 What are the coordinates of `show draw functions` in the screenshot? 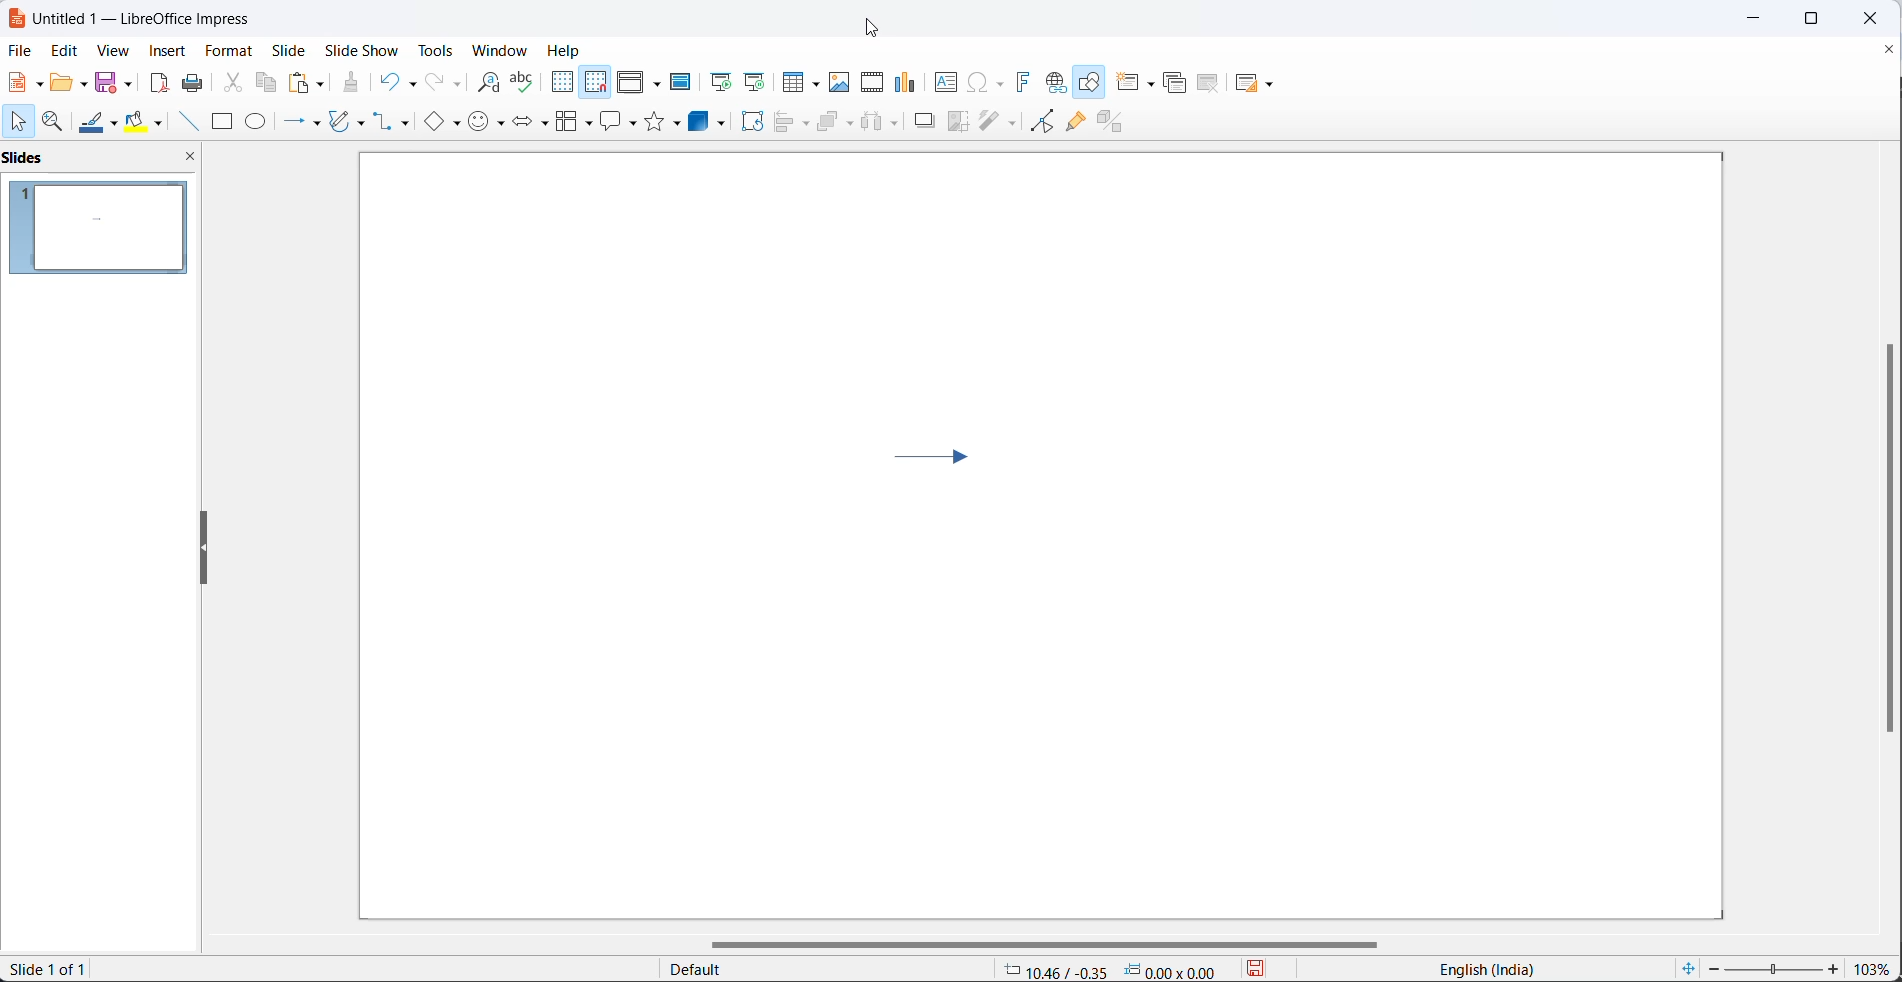 It's located at (1090, 81).